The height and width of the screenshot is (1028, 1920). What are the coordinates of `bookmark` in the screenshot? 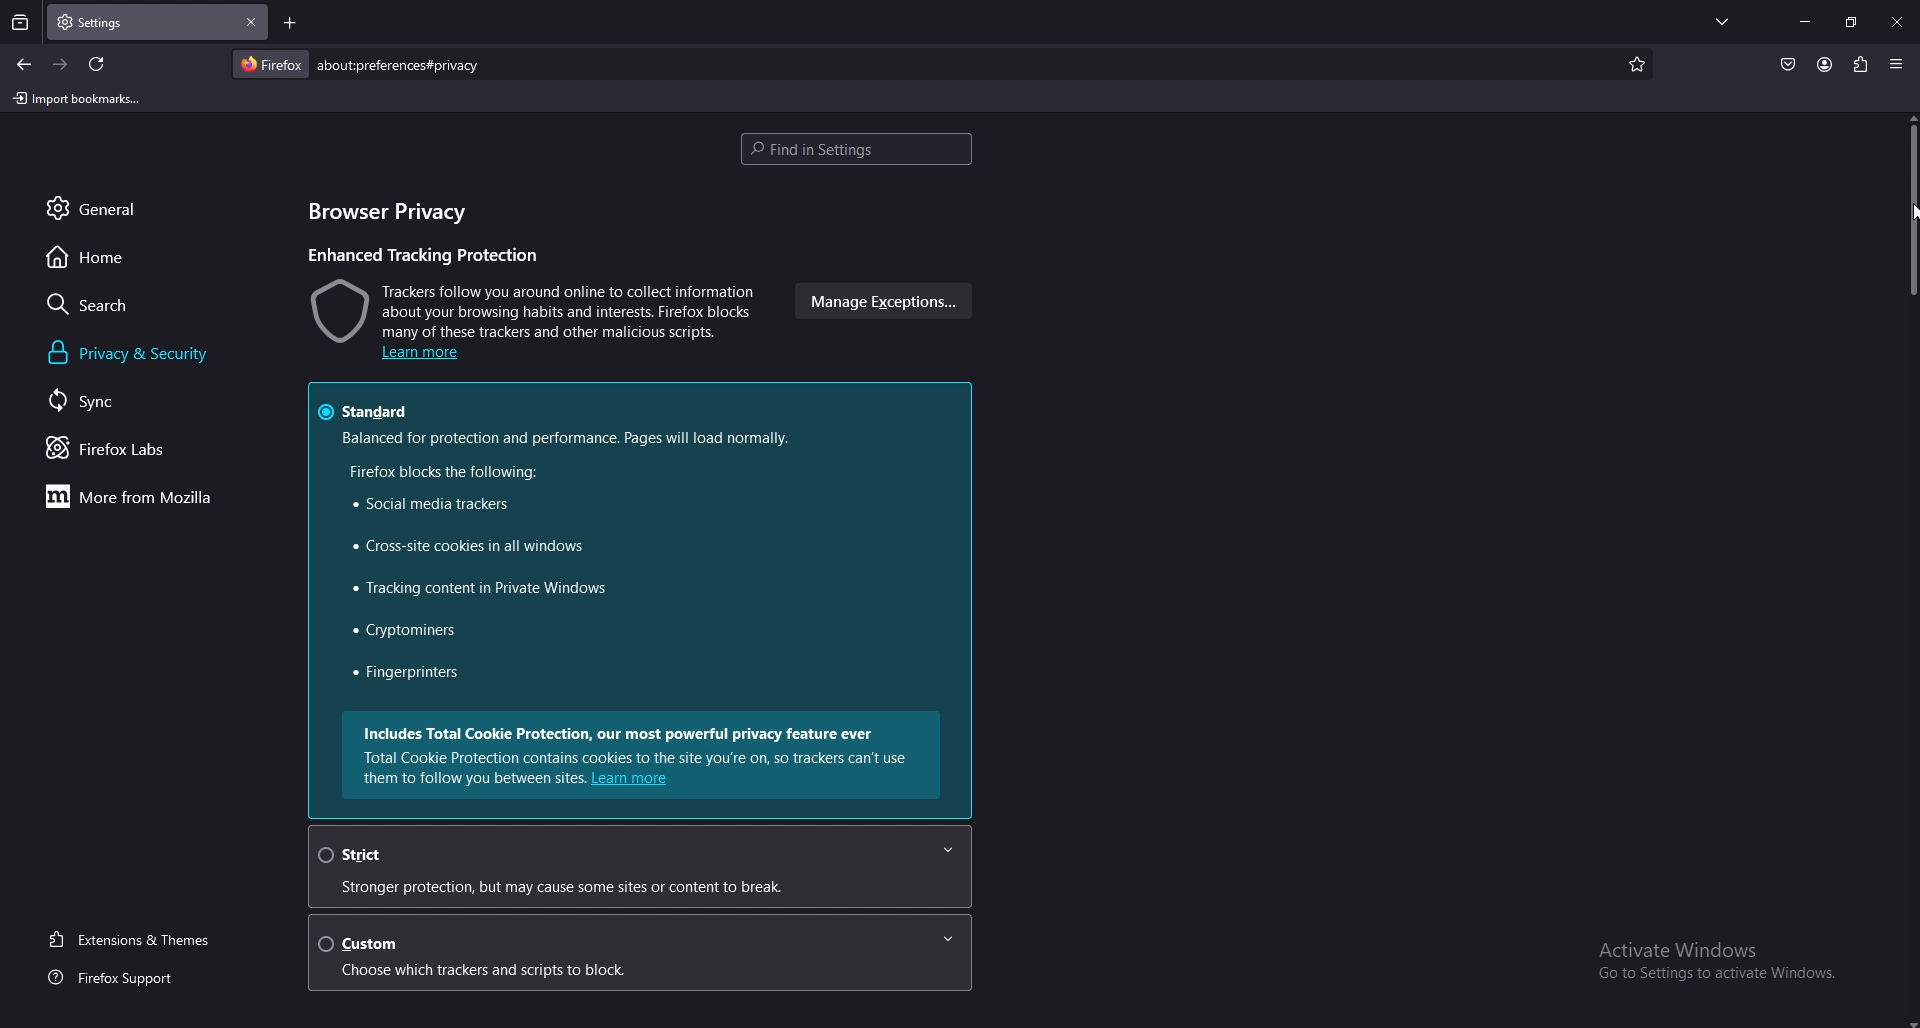 It's located at (1638, 65).